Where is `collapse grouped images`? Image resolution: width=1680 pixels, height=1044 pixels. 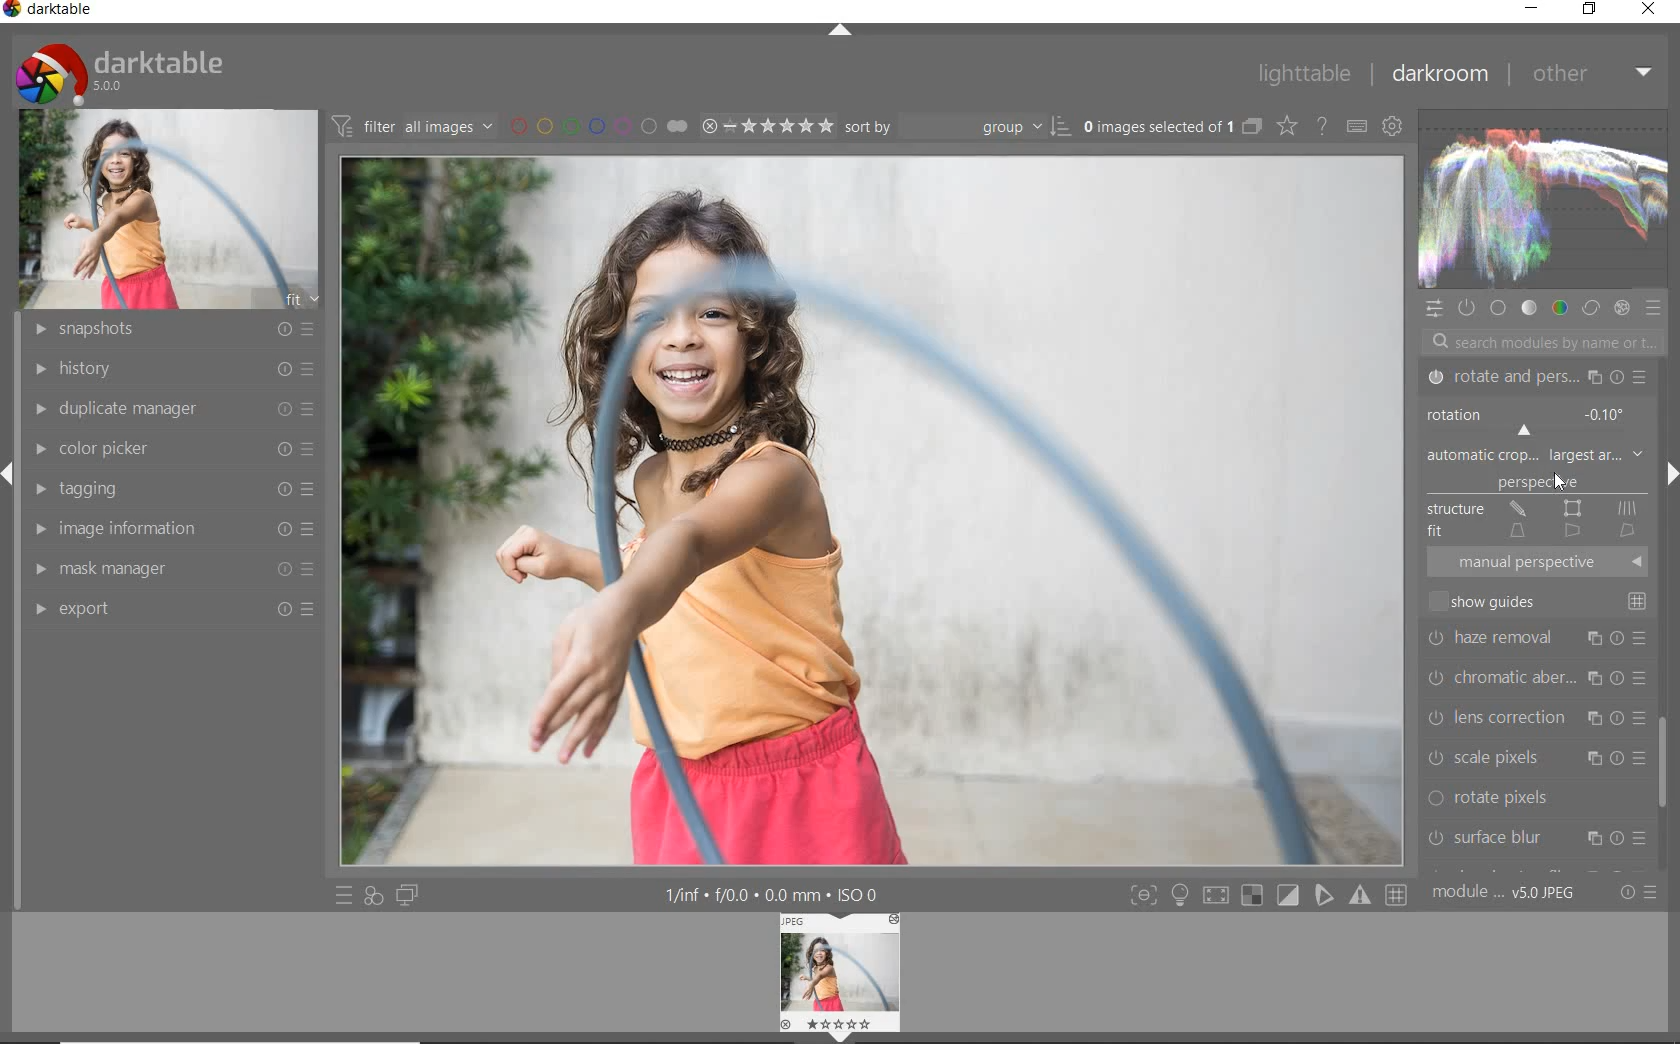 collapse grouped images is located at coordinates (1252, 128).